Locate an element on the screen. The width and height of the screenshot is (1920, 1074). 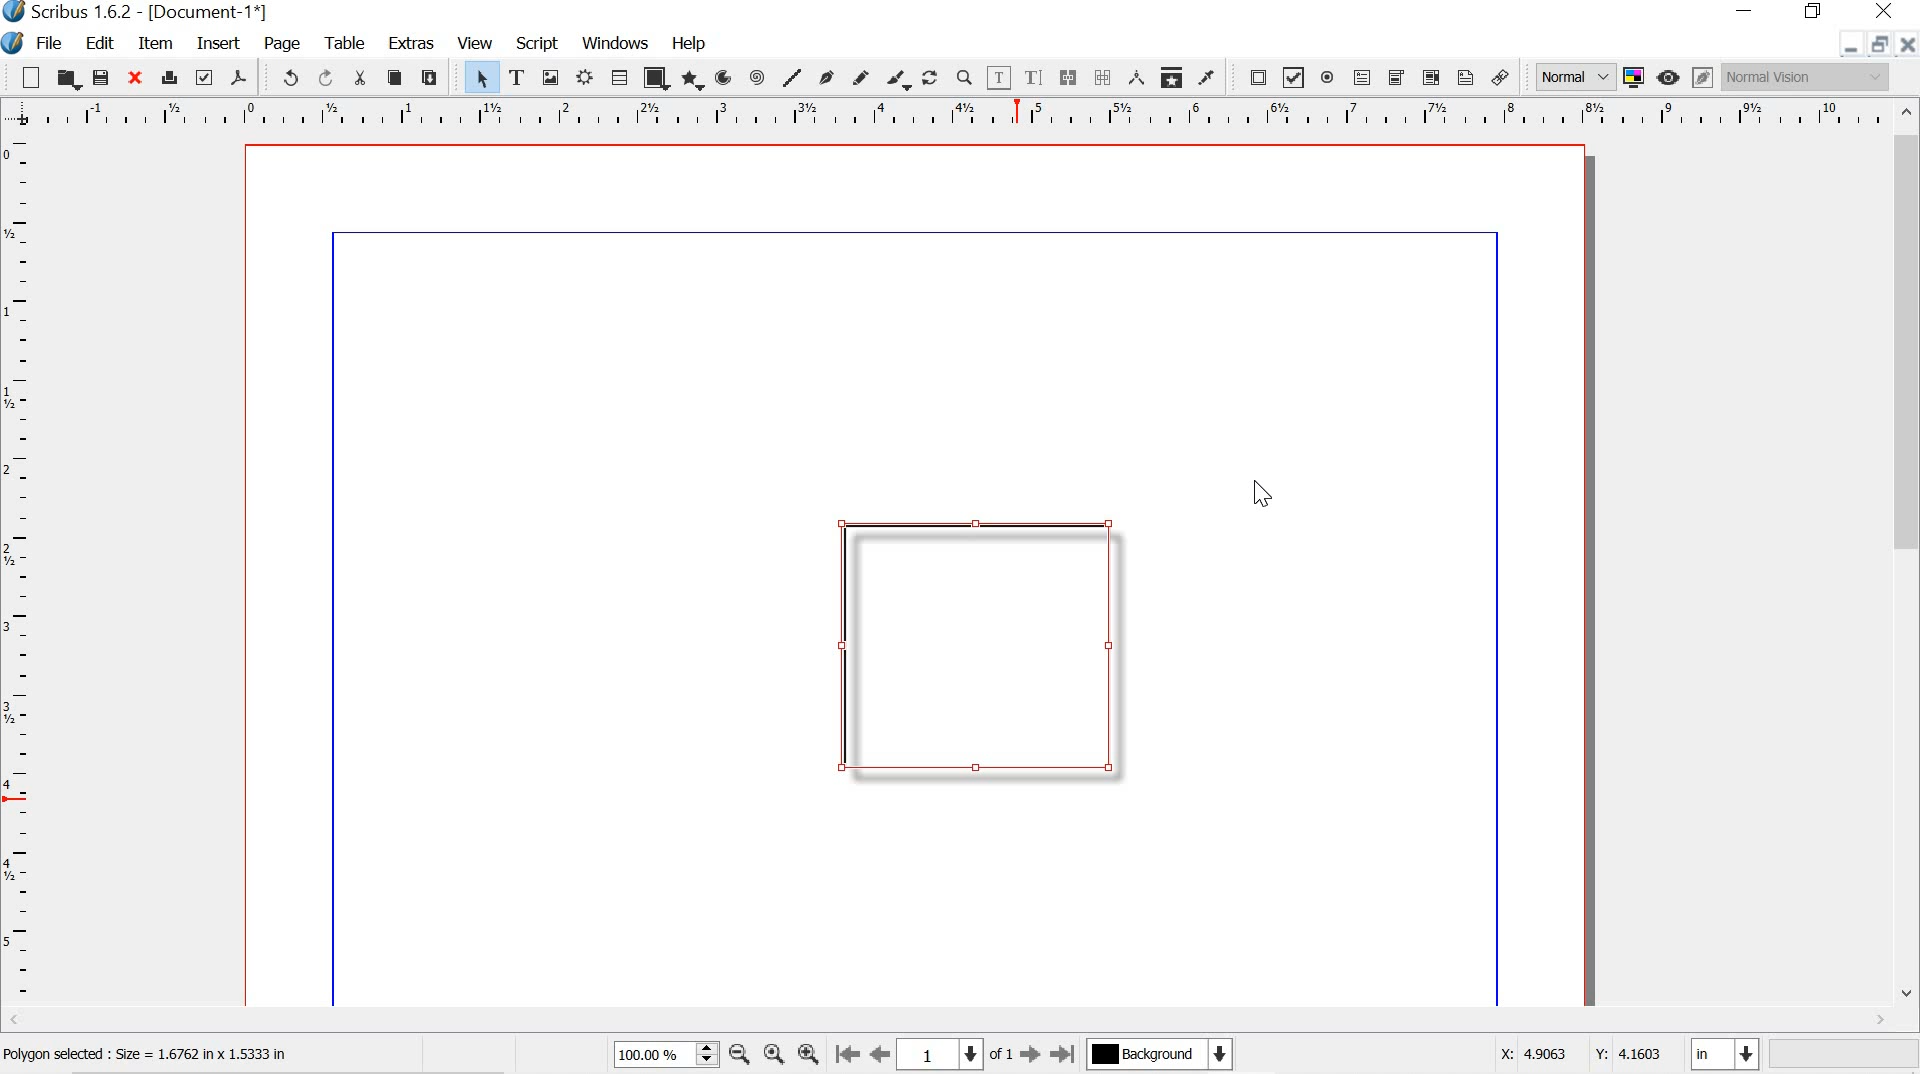
link annotation is located at coordinates (1504, 77).